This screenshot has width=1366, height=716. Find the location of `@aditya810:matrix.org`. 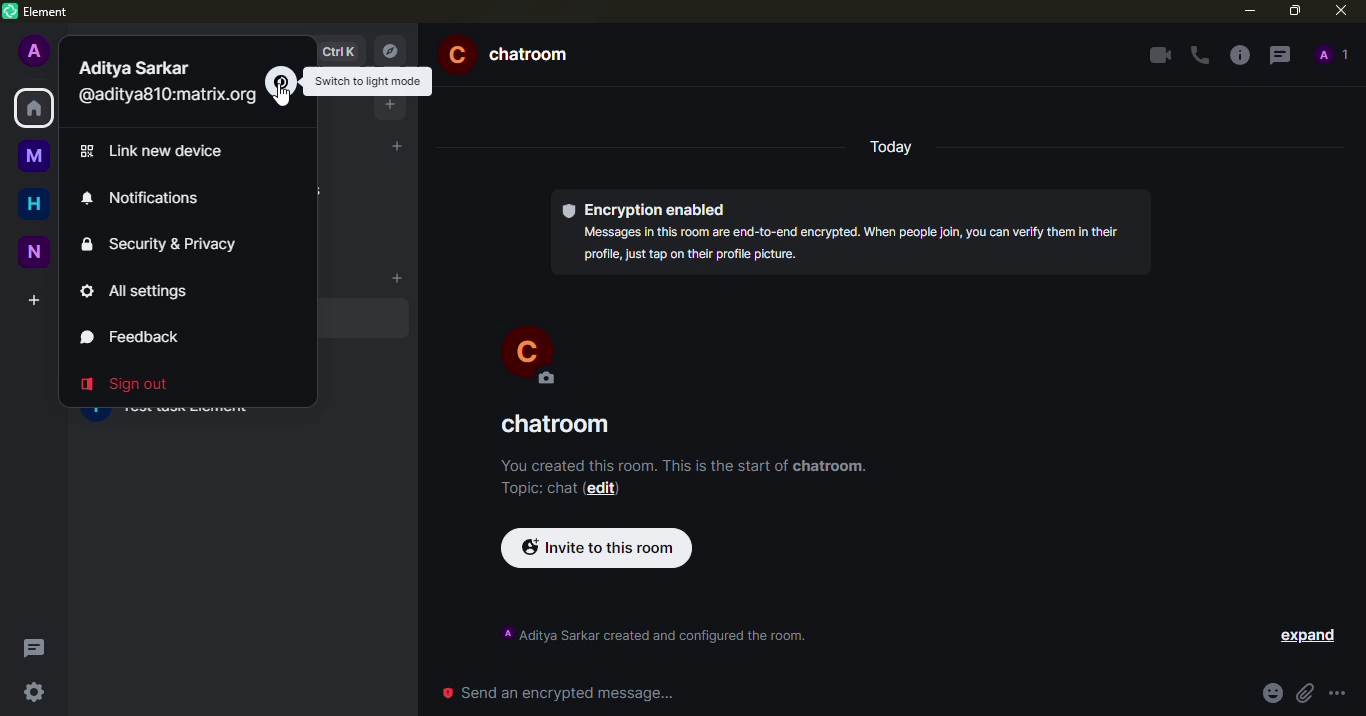

@aditya810:matrix.org is located at coordinates (170, 96).